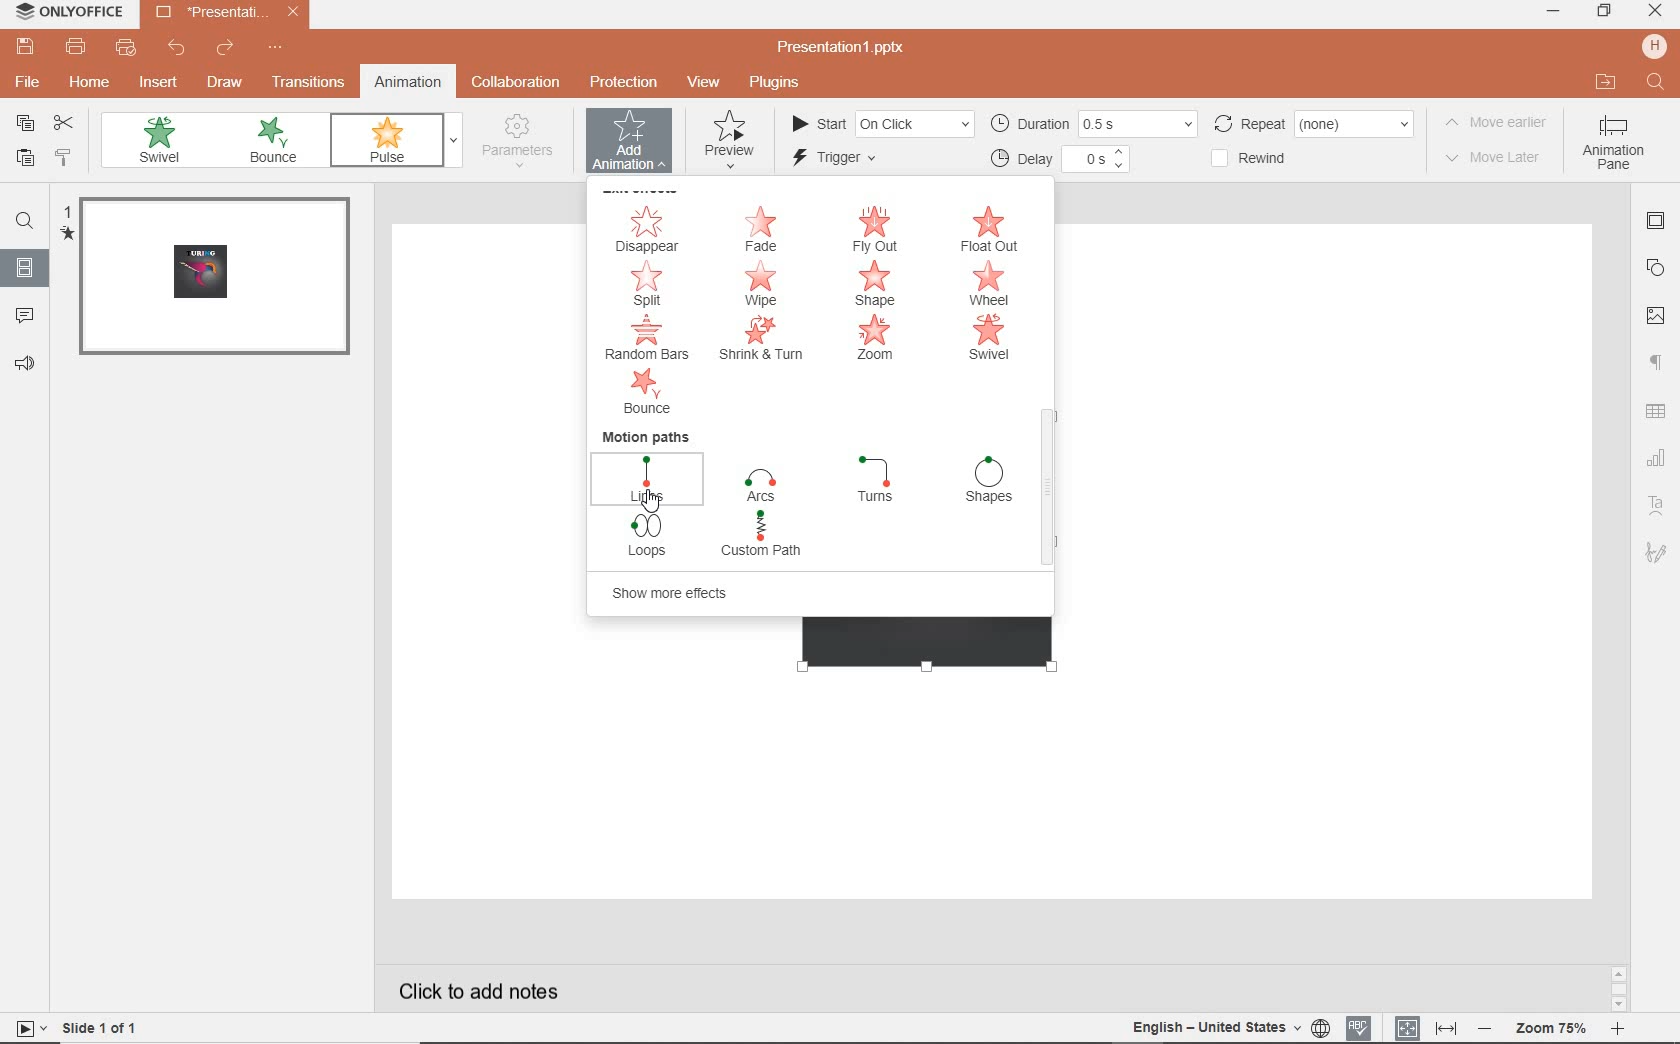  I want to click on shape, so click(880, 284).